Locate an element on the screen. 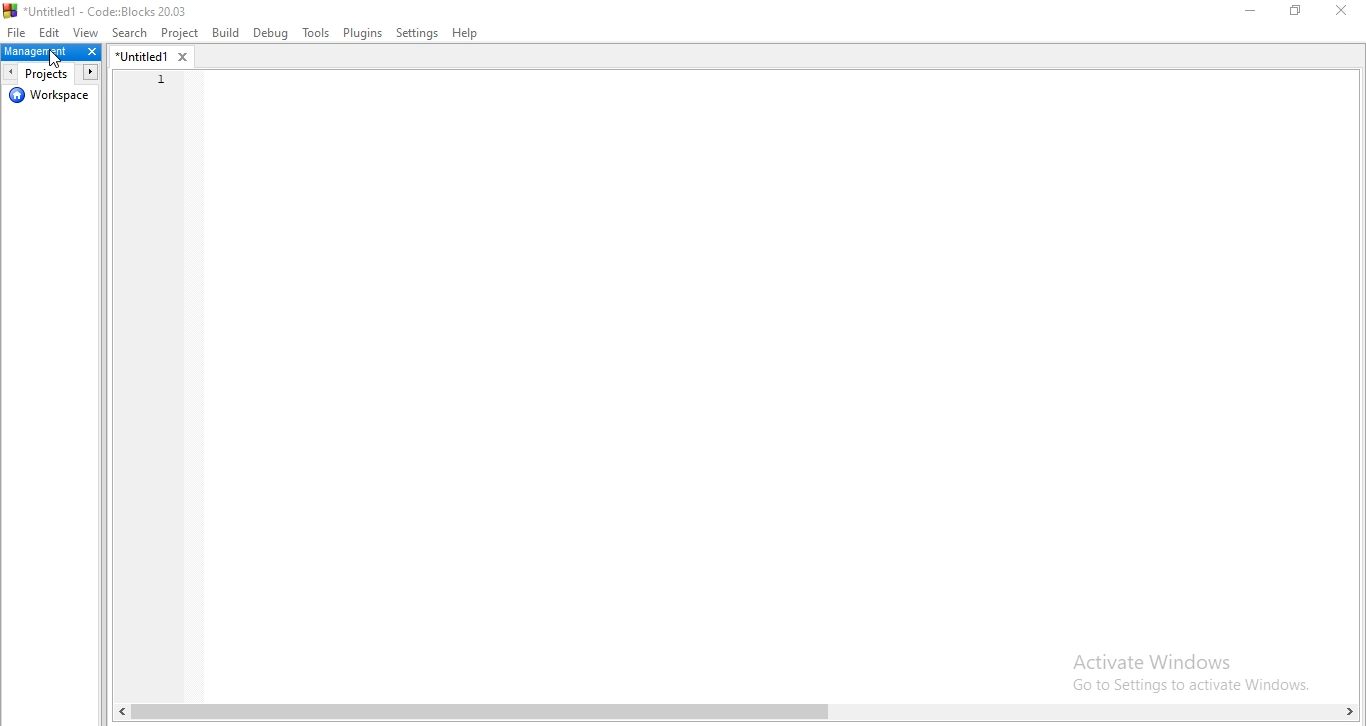 This screenshot has width=1366, height=726. Search  is located at coordinates (130, 33).